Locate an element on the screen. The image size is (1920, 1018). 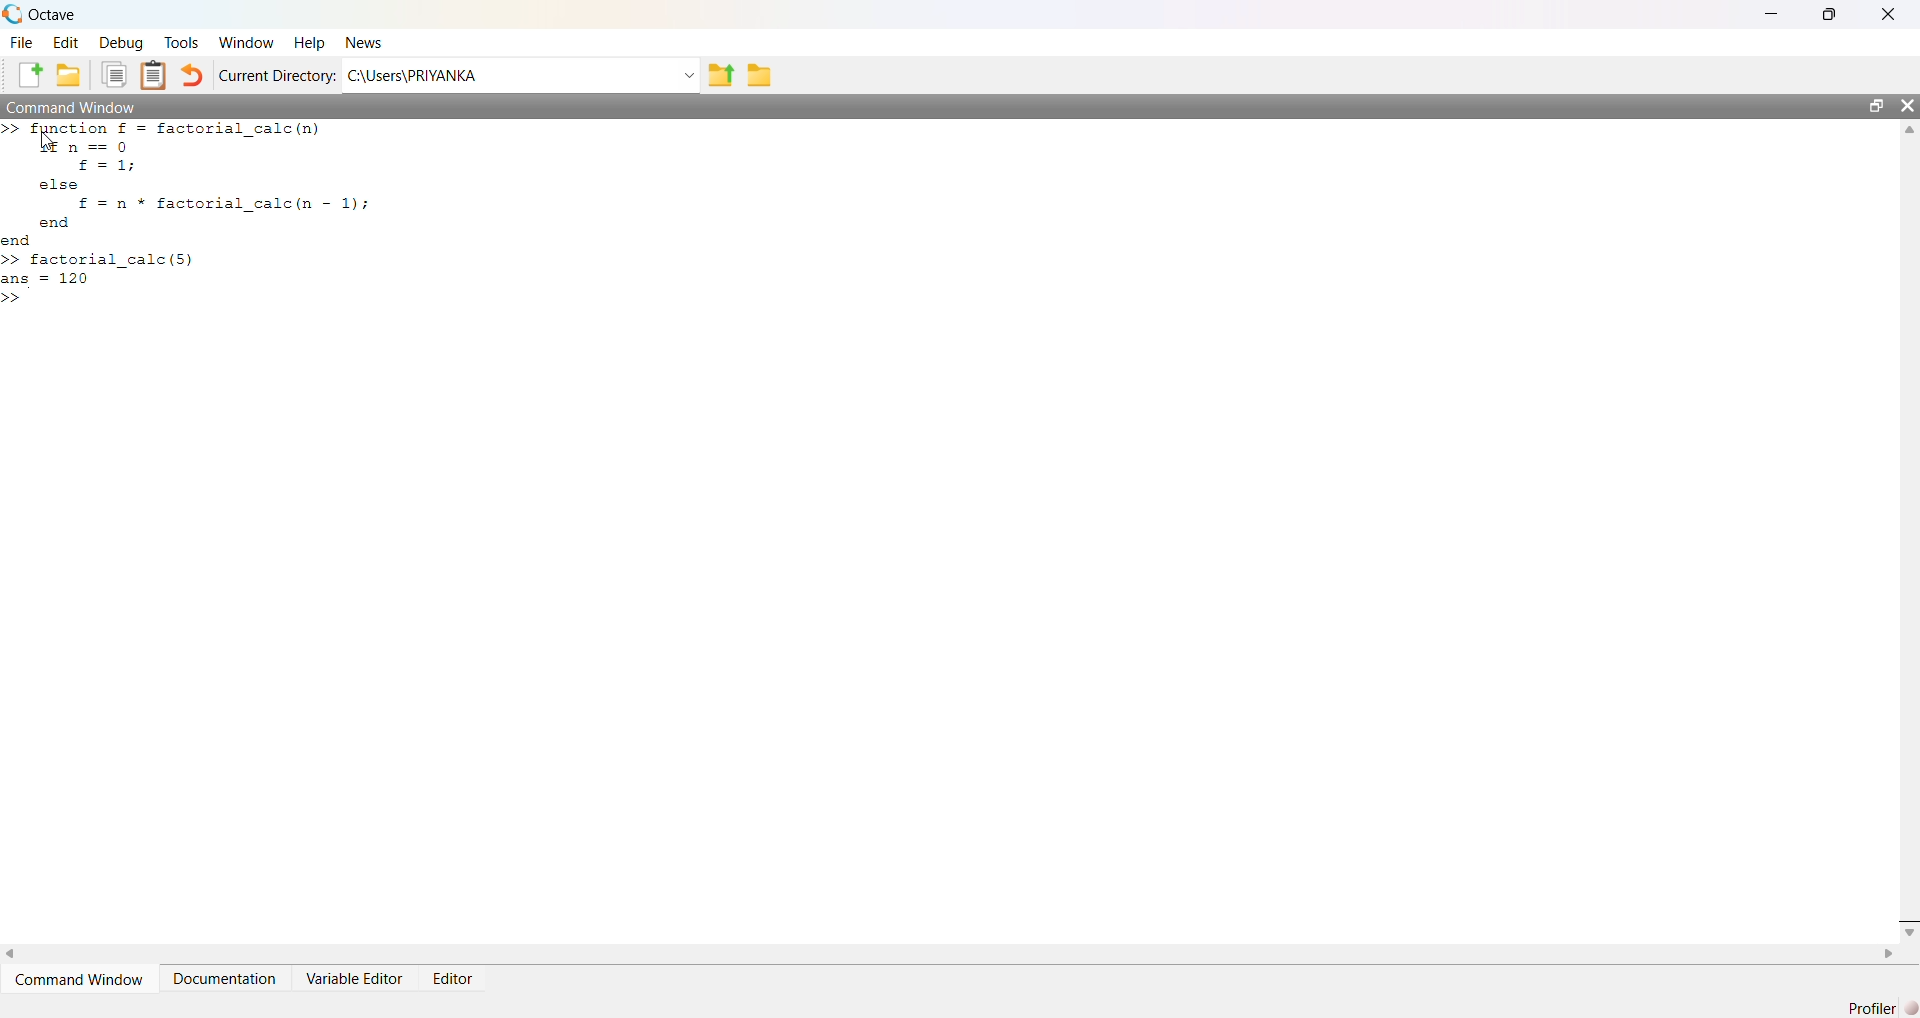
scroll up is located at coordinates (1907, 130).